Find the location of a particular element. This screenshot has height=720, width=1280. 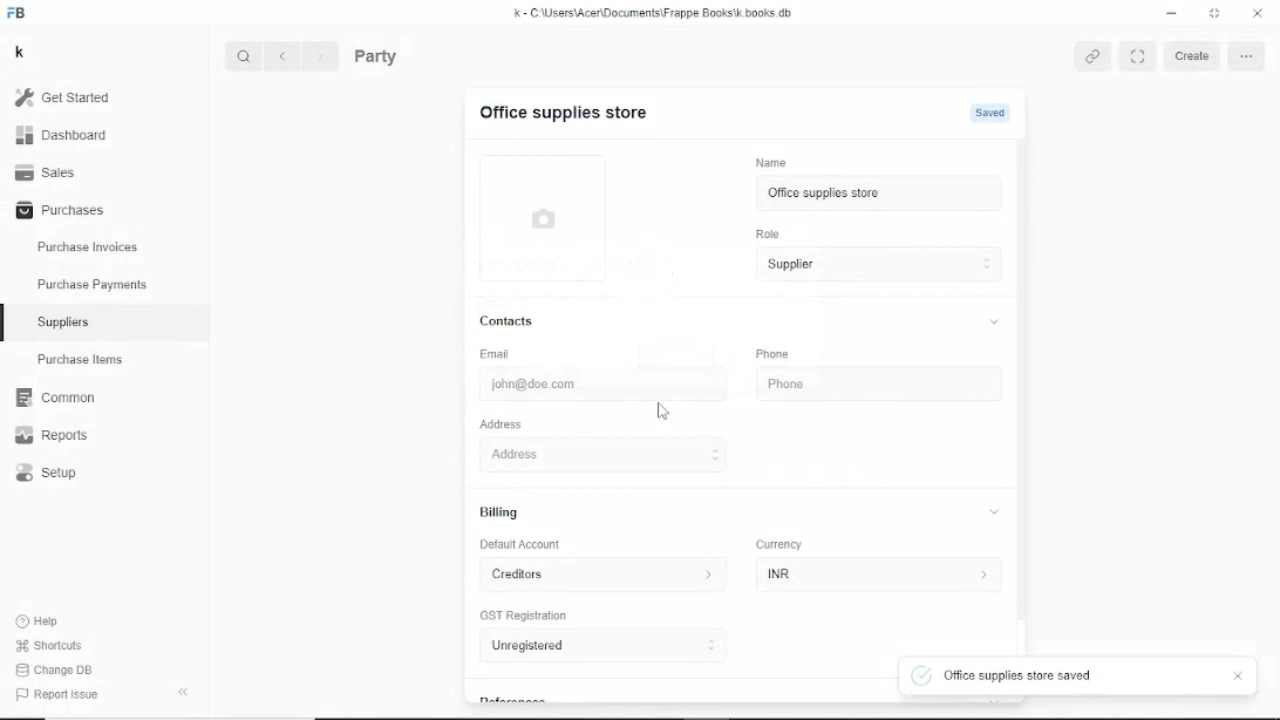

More is located at coordinates (1248, 56).